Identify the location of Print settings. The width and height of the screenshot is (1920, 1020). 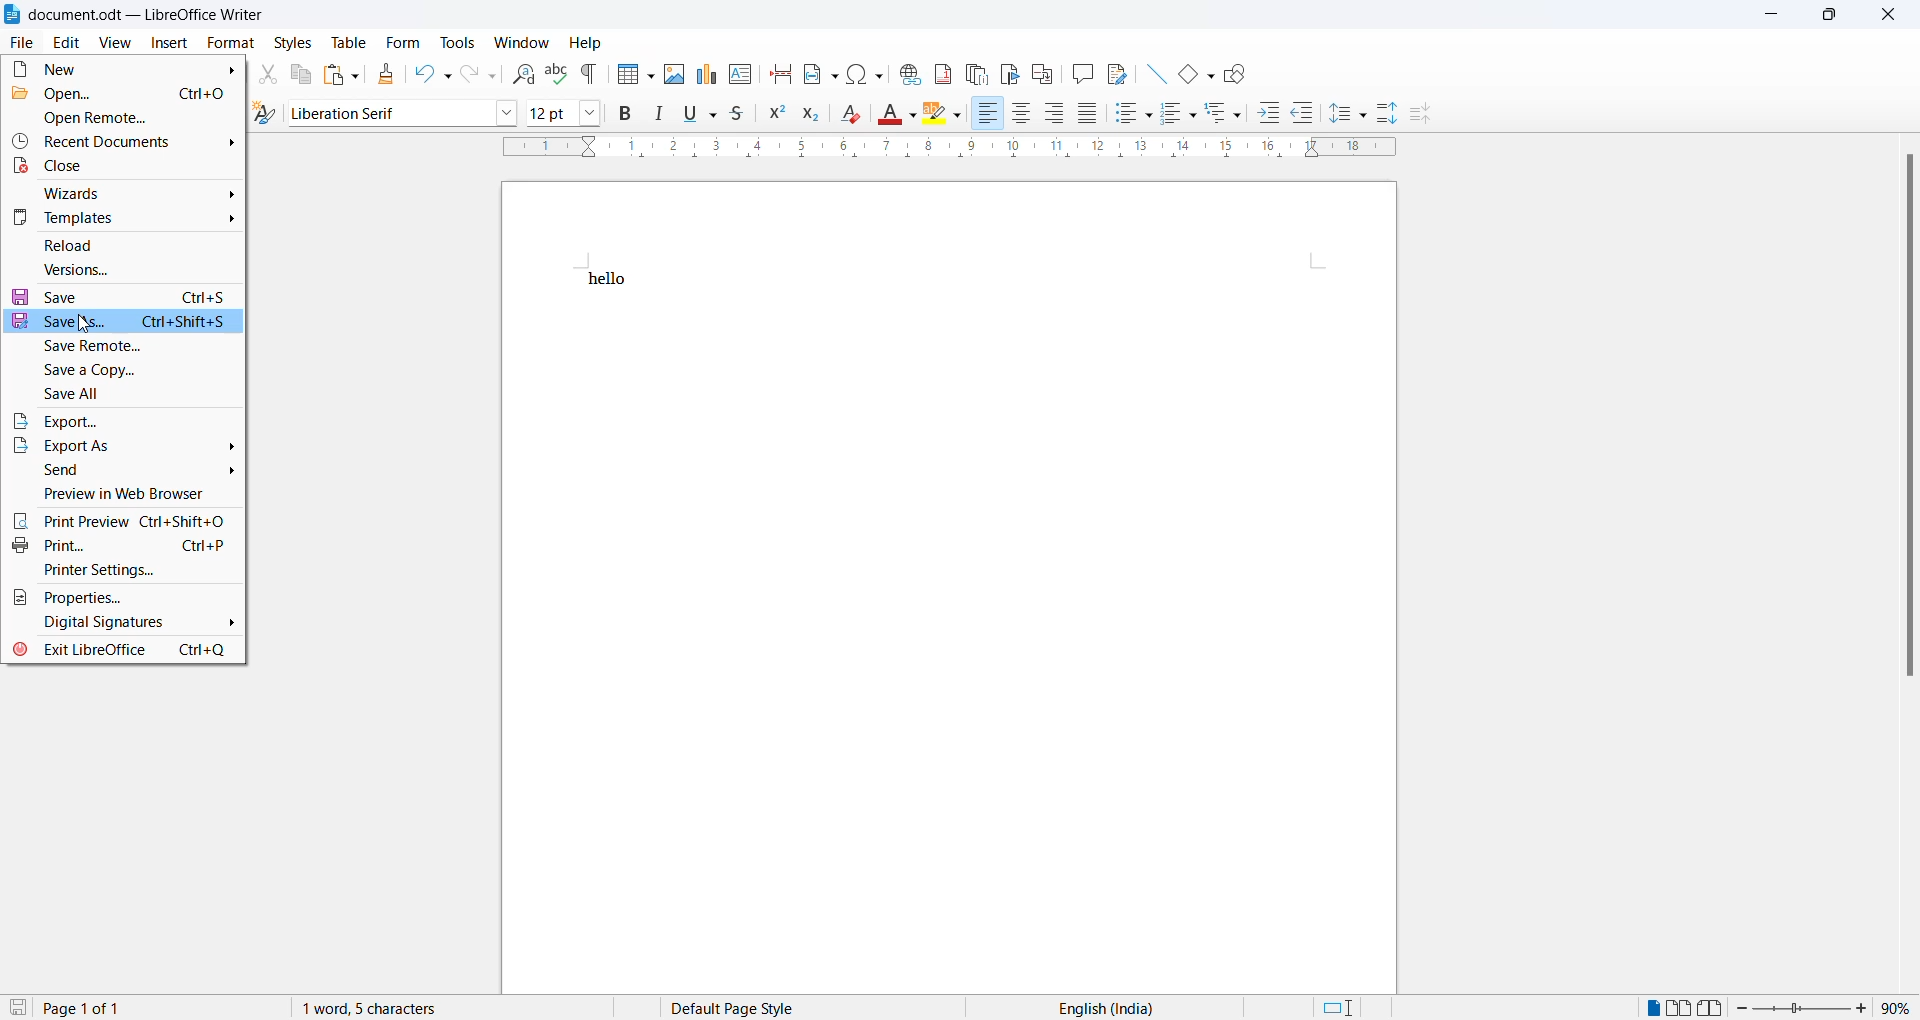
(119, 570).